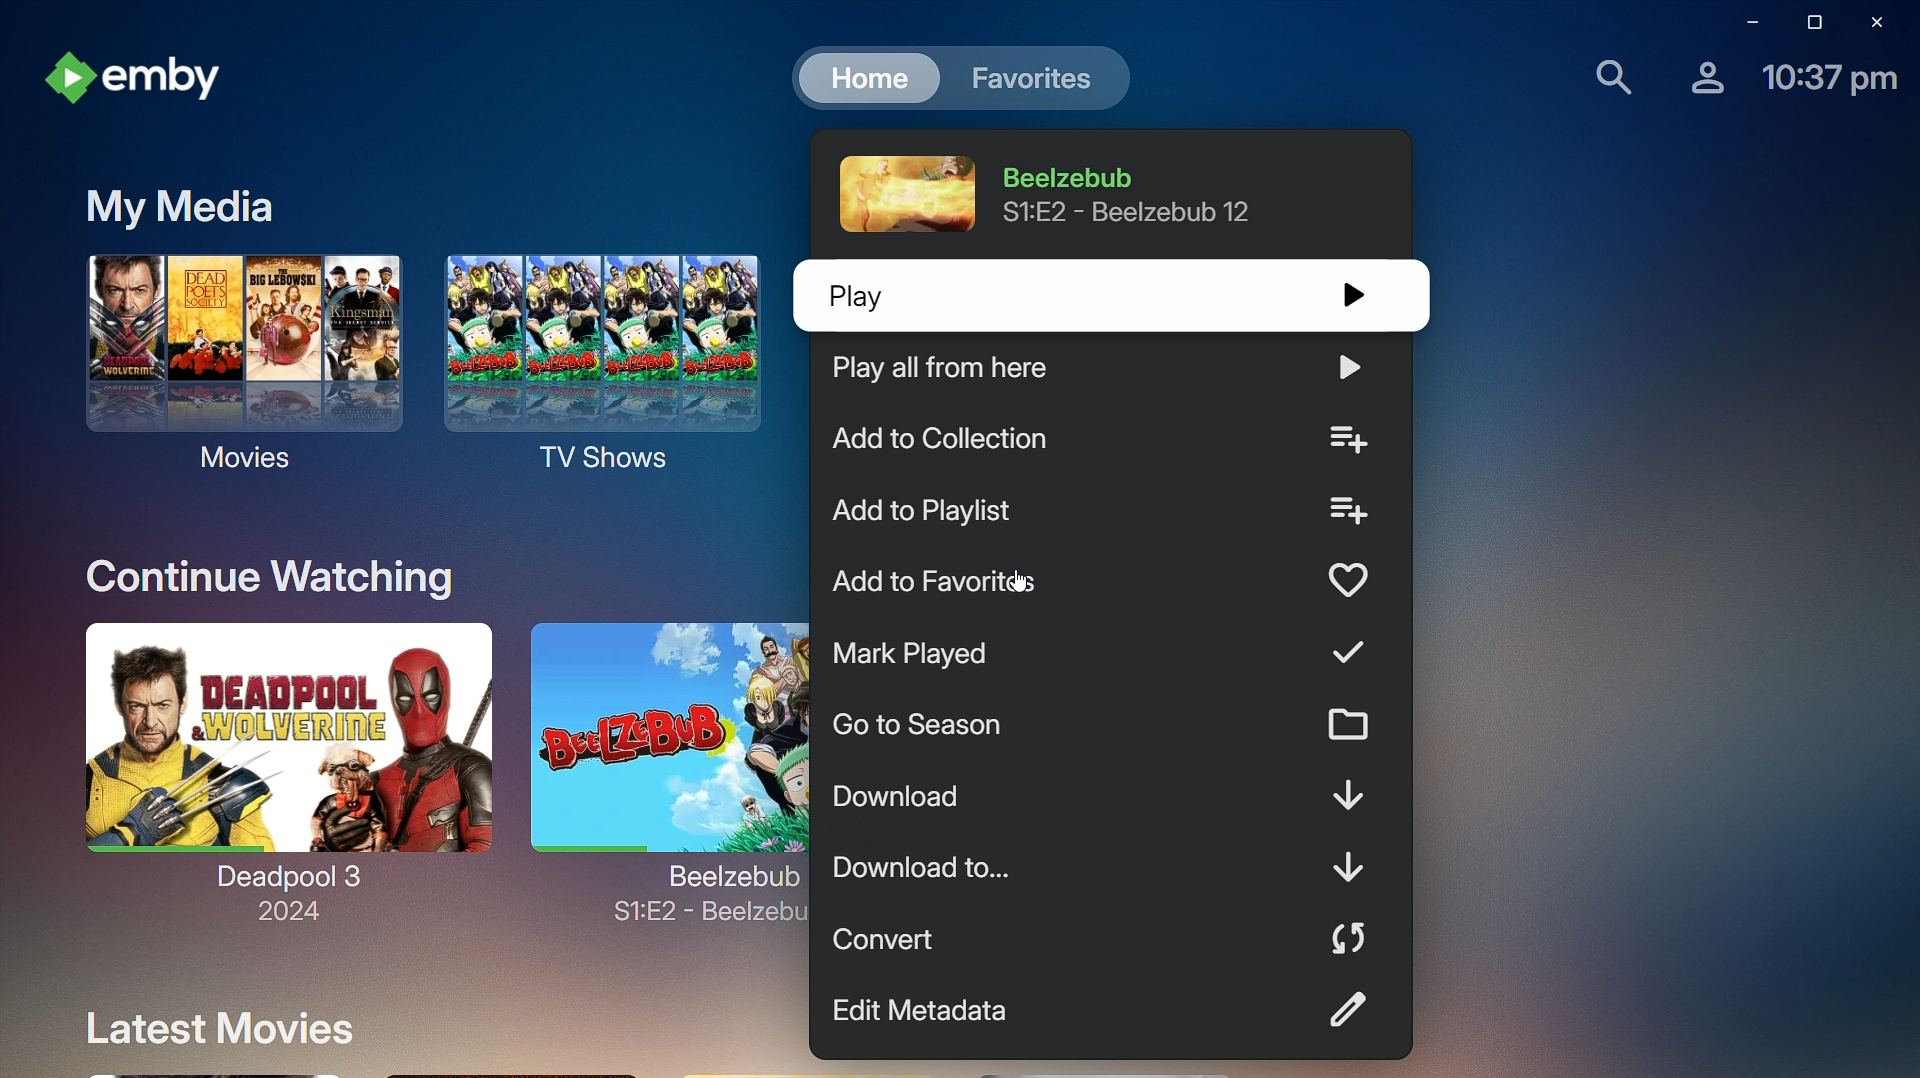 The height and width of the screenshot is (1078, 1920). I want to click on My Media, so click(180, 210).